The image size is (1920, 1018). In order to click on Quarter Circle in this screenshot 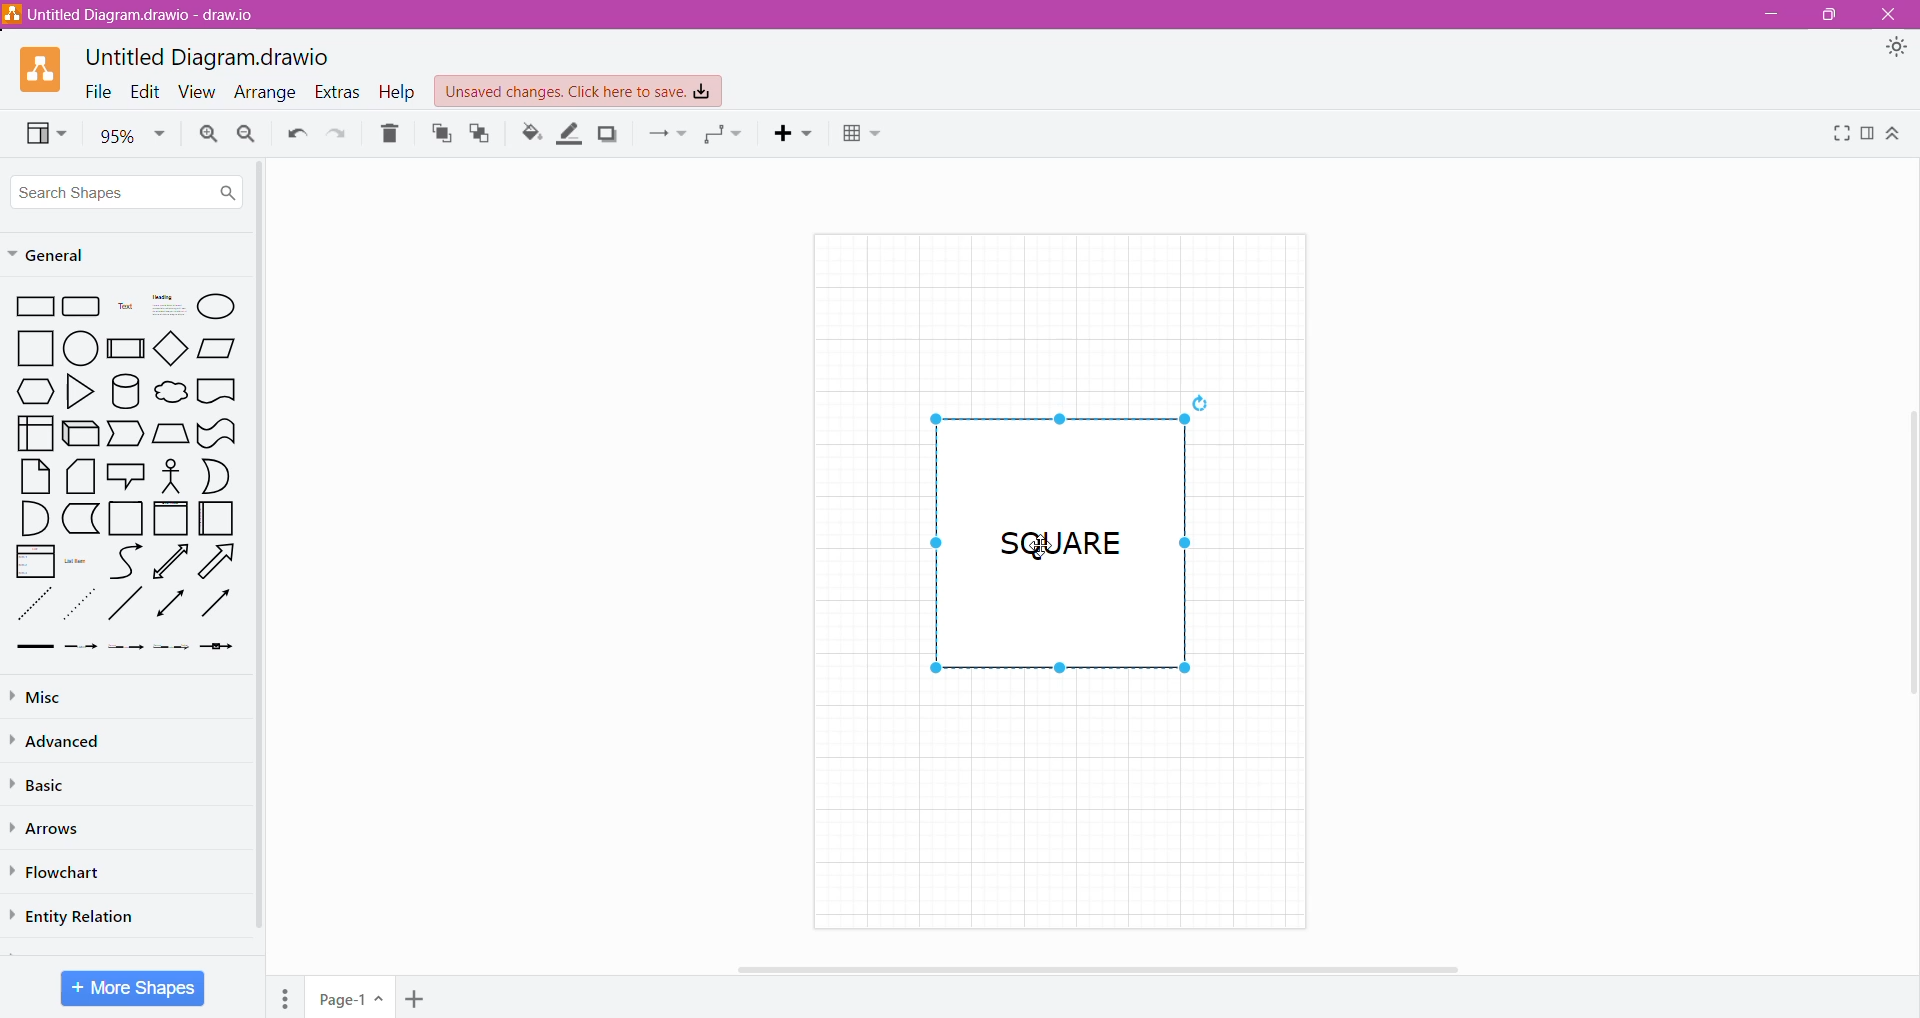, I will do `click(28, 519)`.